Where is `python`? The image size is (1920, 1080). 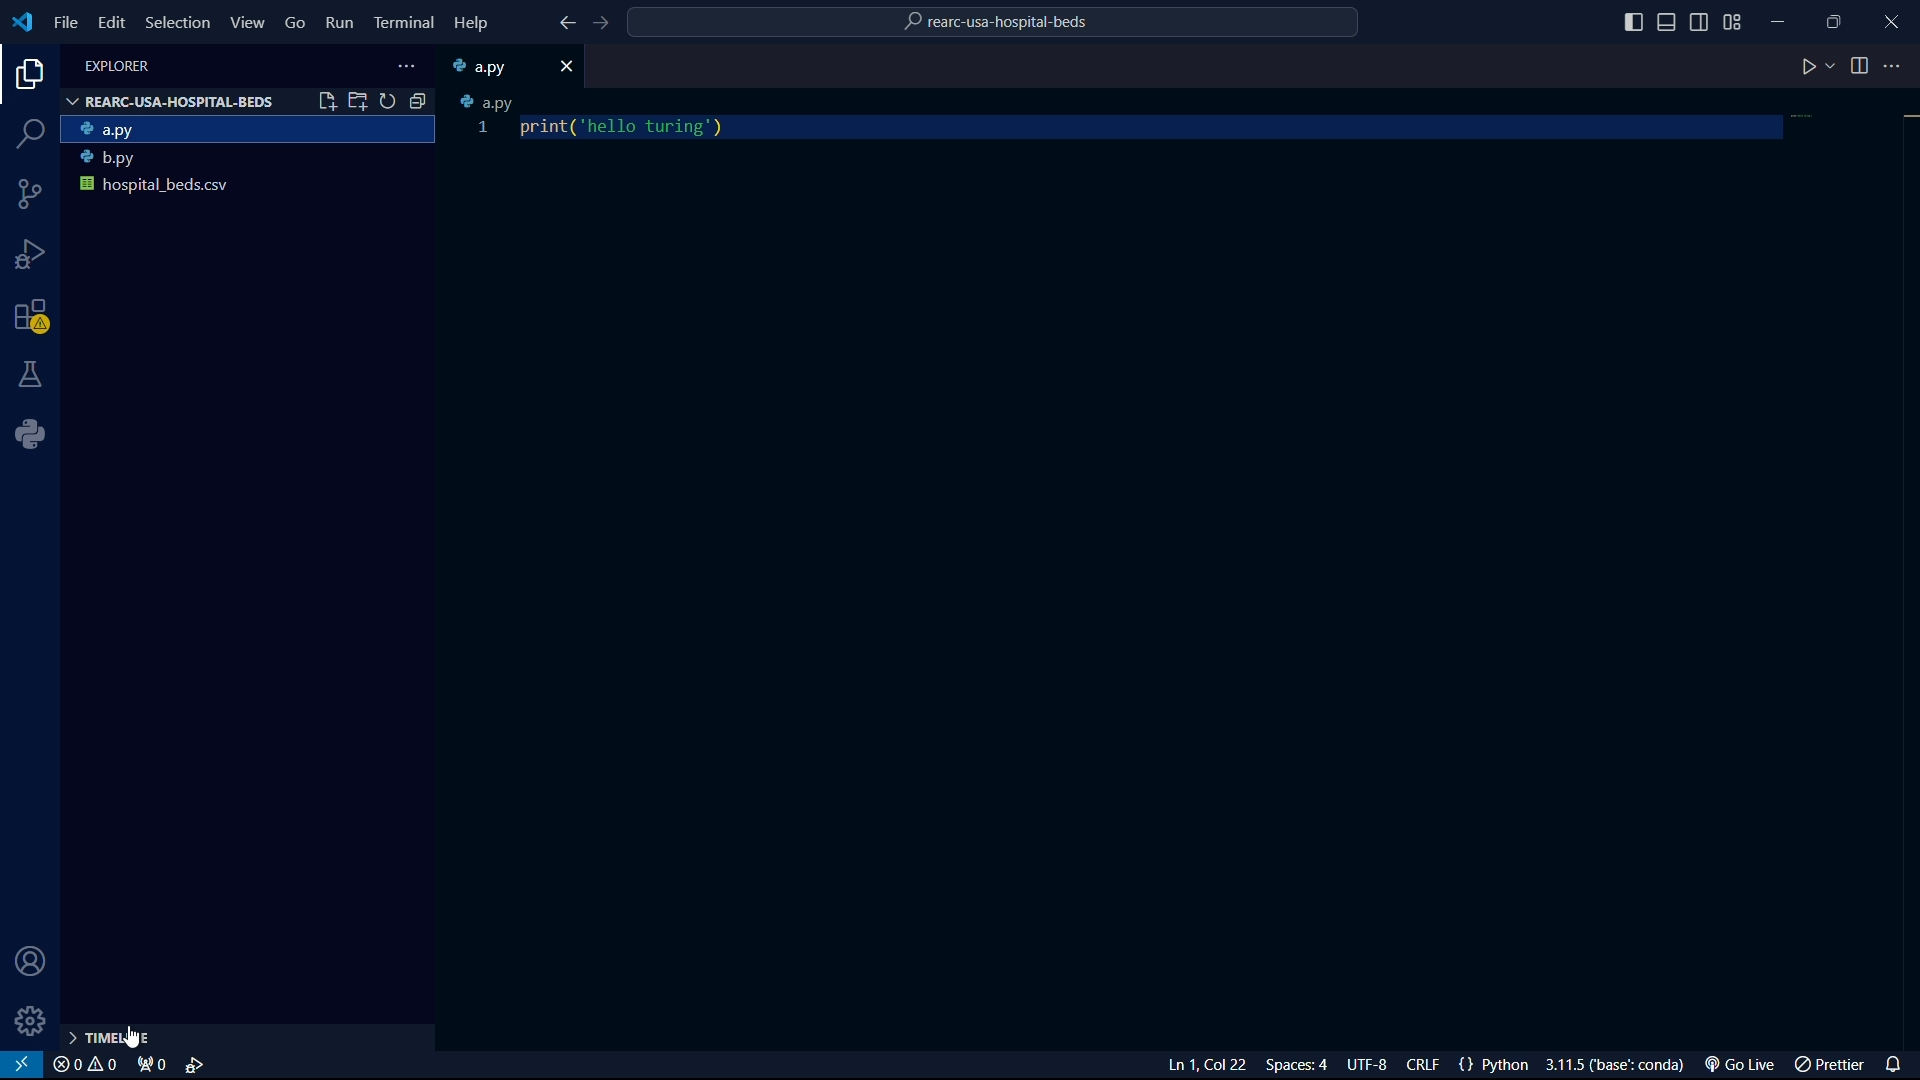
python is located at coordinates (30, 432).